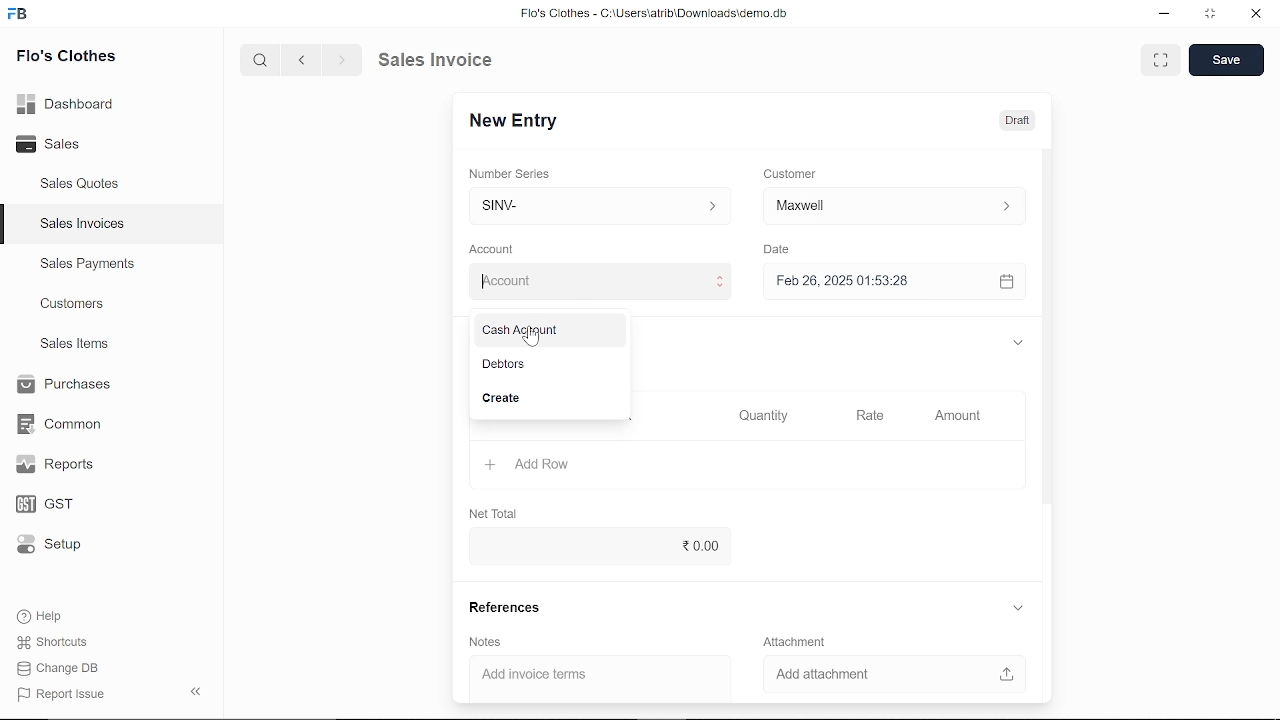  What do you see at coordinates (62, 424) in the screenshot?
I see `Common` at bounding box center [62, 424].